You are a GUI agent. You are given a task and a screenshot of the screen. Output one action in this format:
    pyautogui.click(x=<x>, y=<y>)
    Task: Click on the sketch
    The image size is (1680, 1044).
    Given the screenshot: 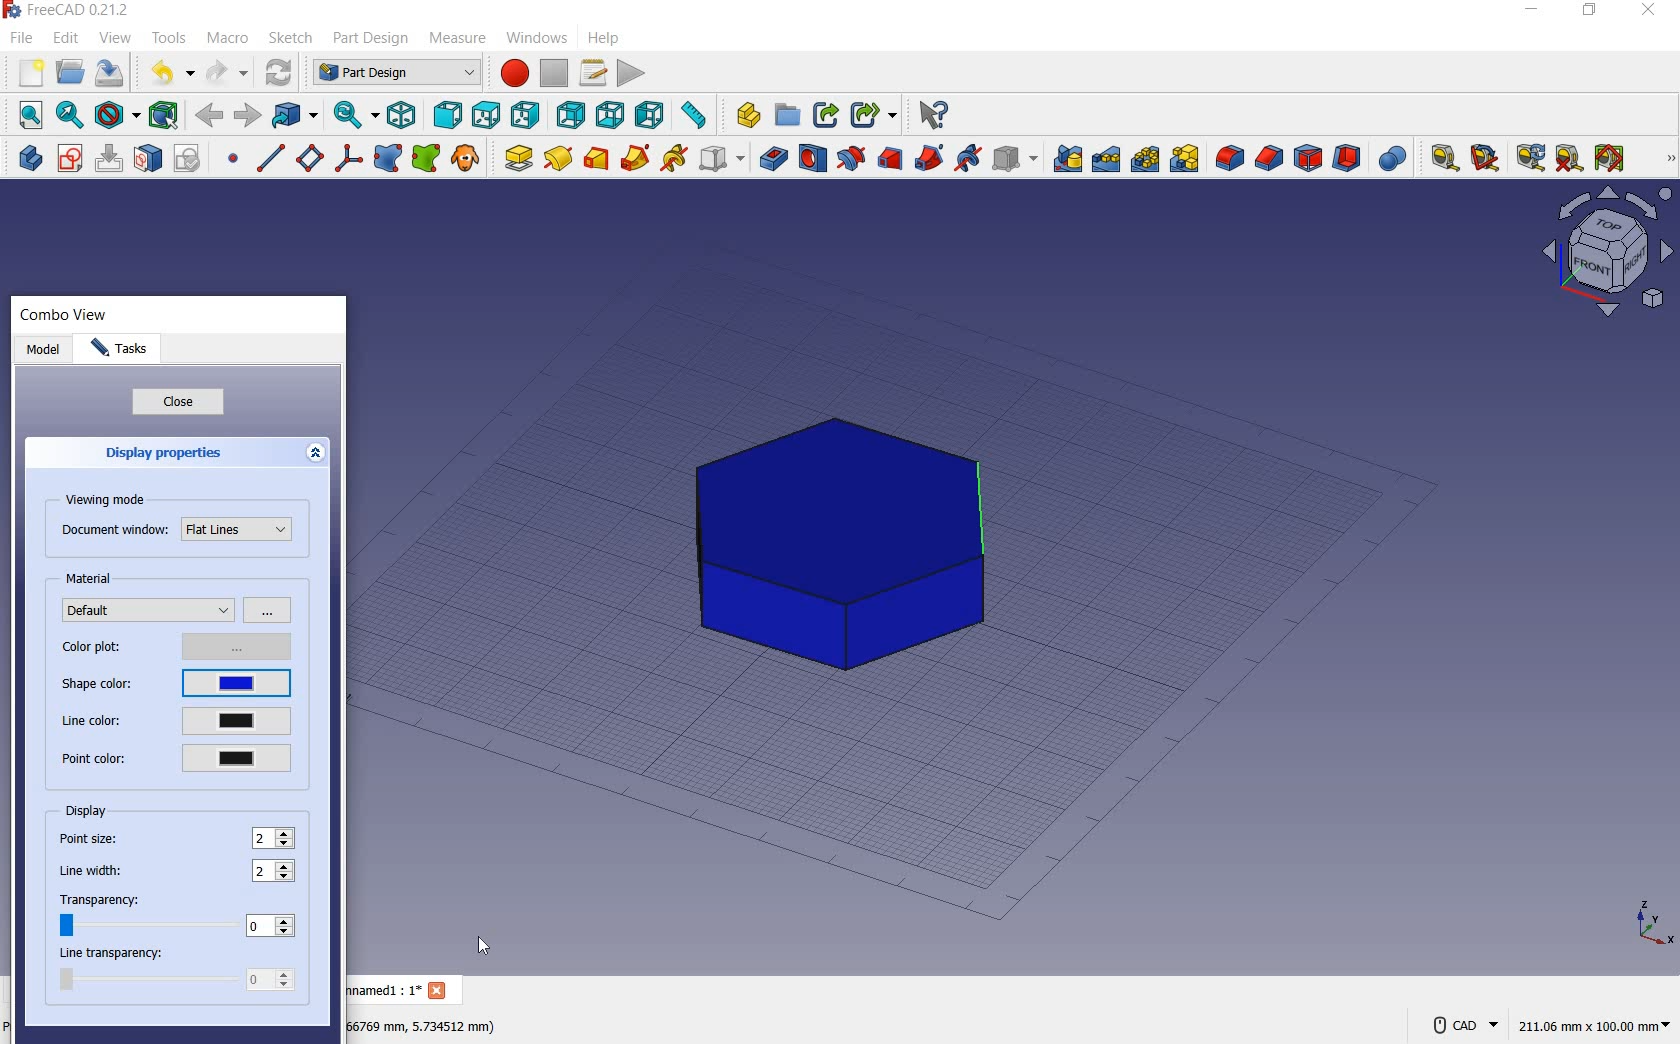 What is the action you would take?
    pyautogui.click(x=289, y=38)
    